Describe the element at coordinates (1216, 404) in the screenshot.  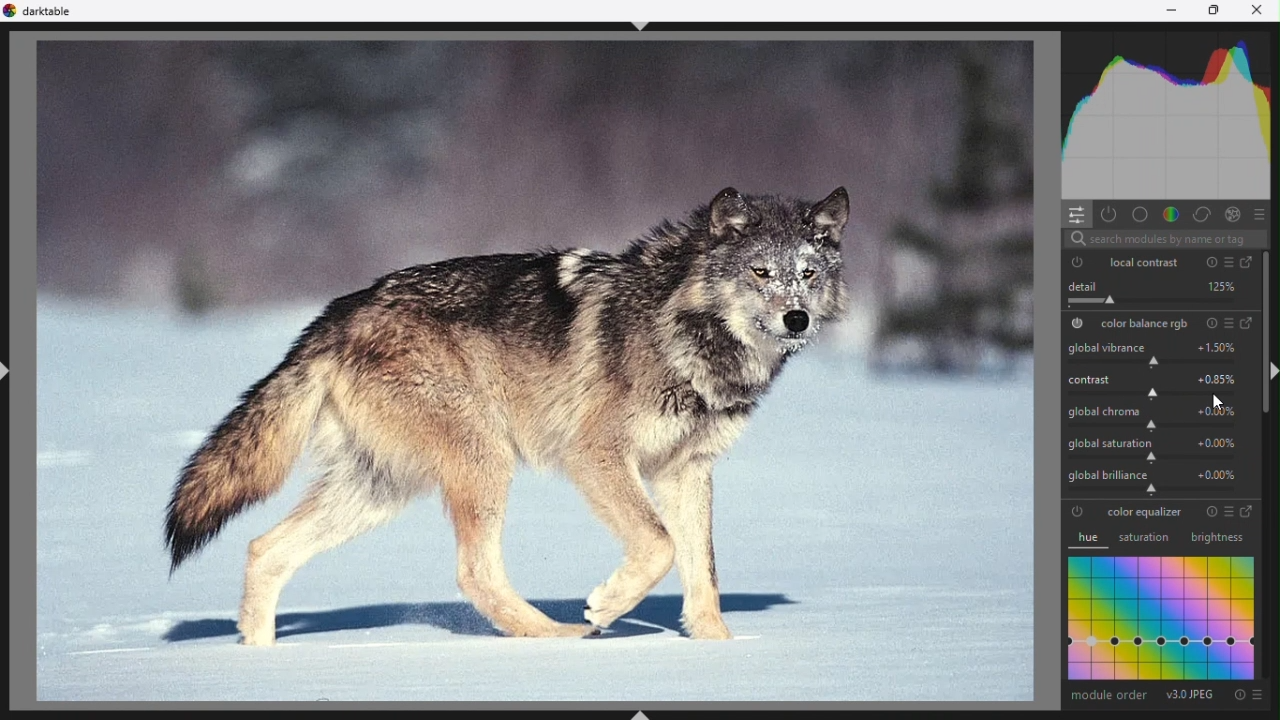
I see `cursor` at that location.